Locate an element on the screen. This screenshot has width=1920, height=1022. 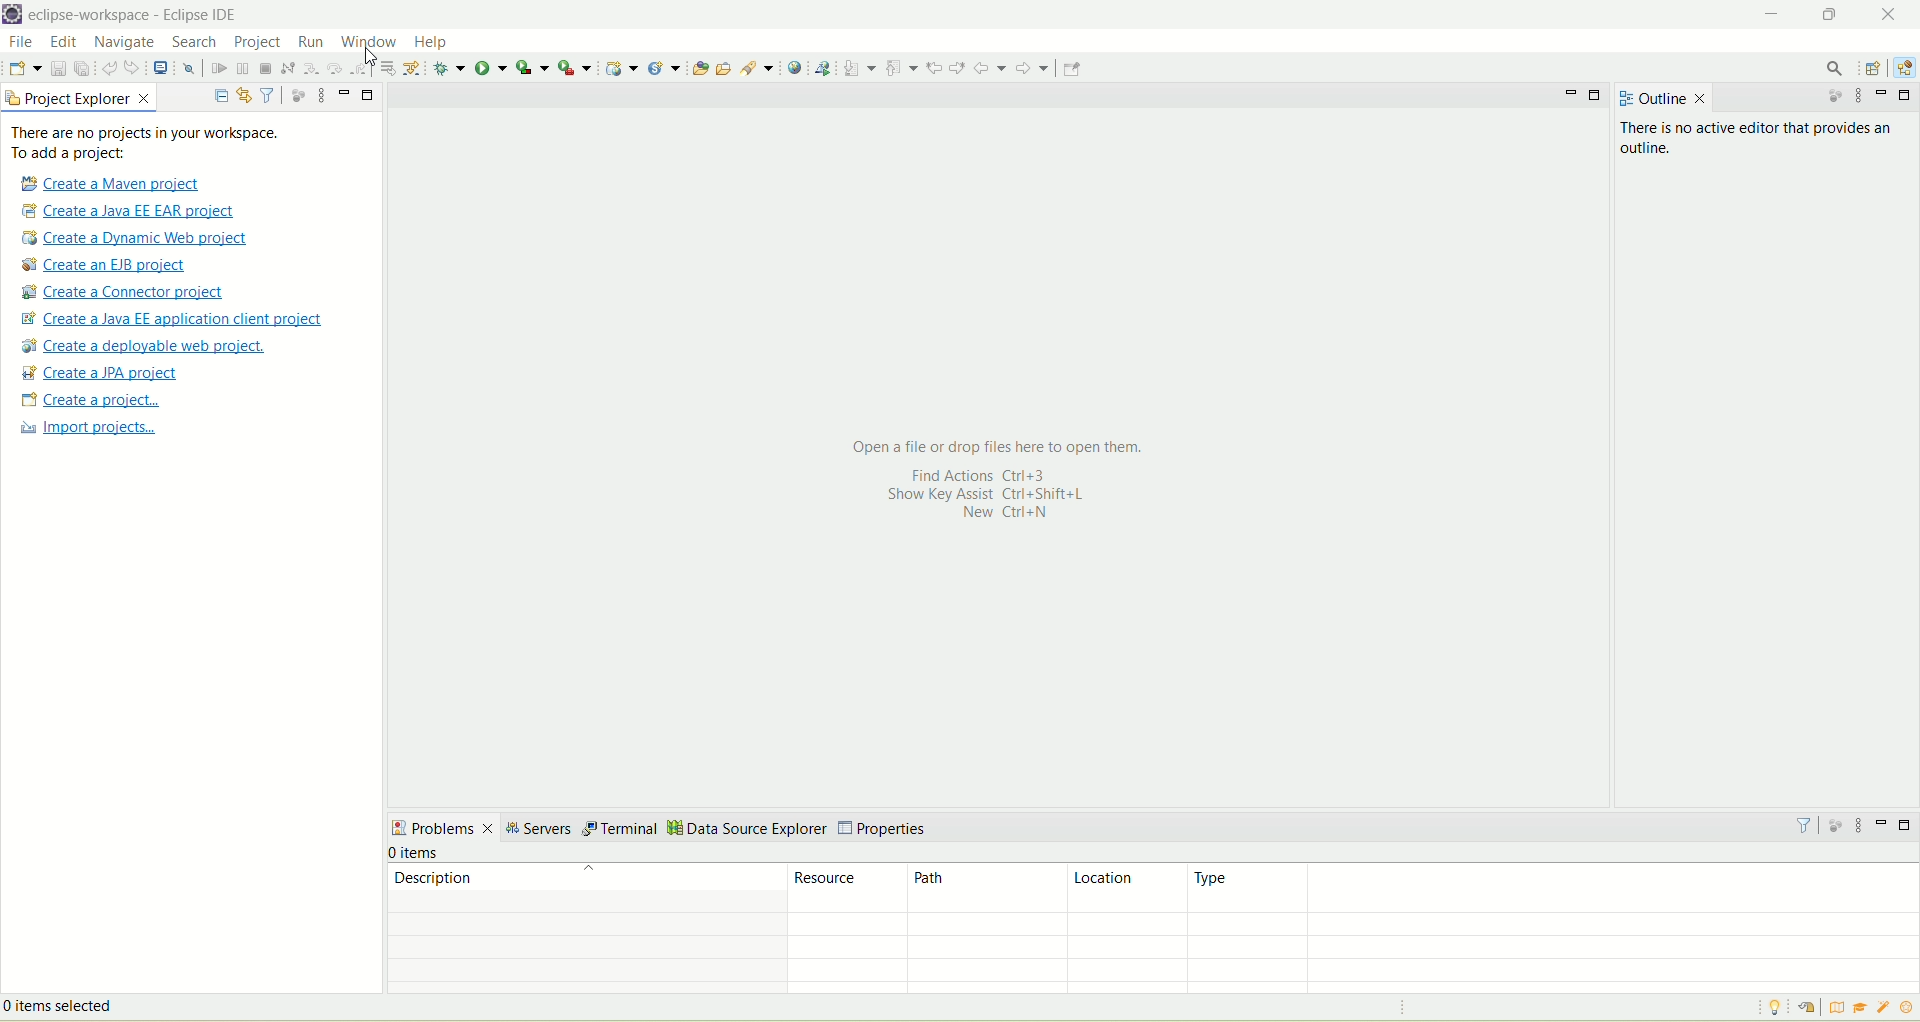
problems is located at coordinates (442, 830).